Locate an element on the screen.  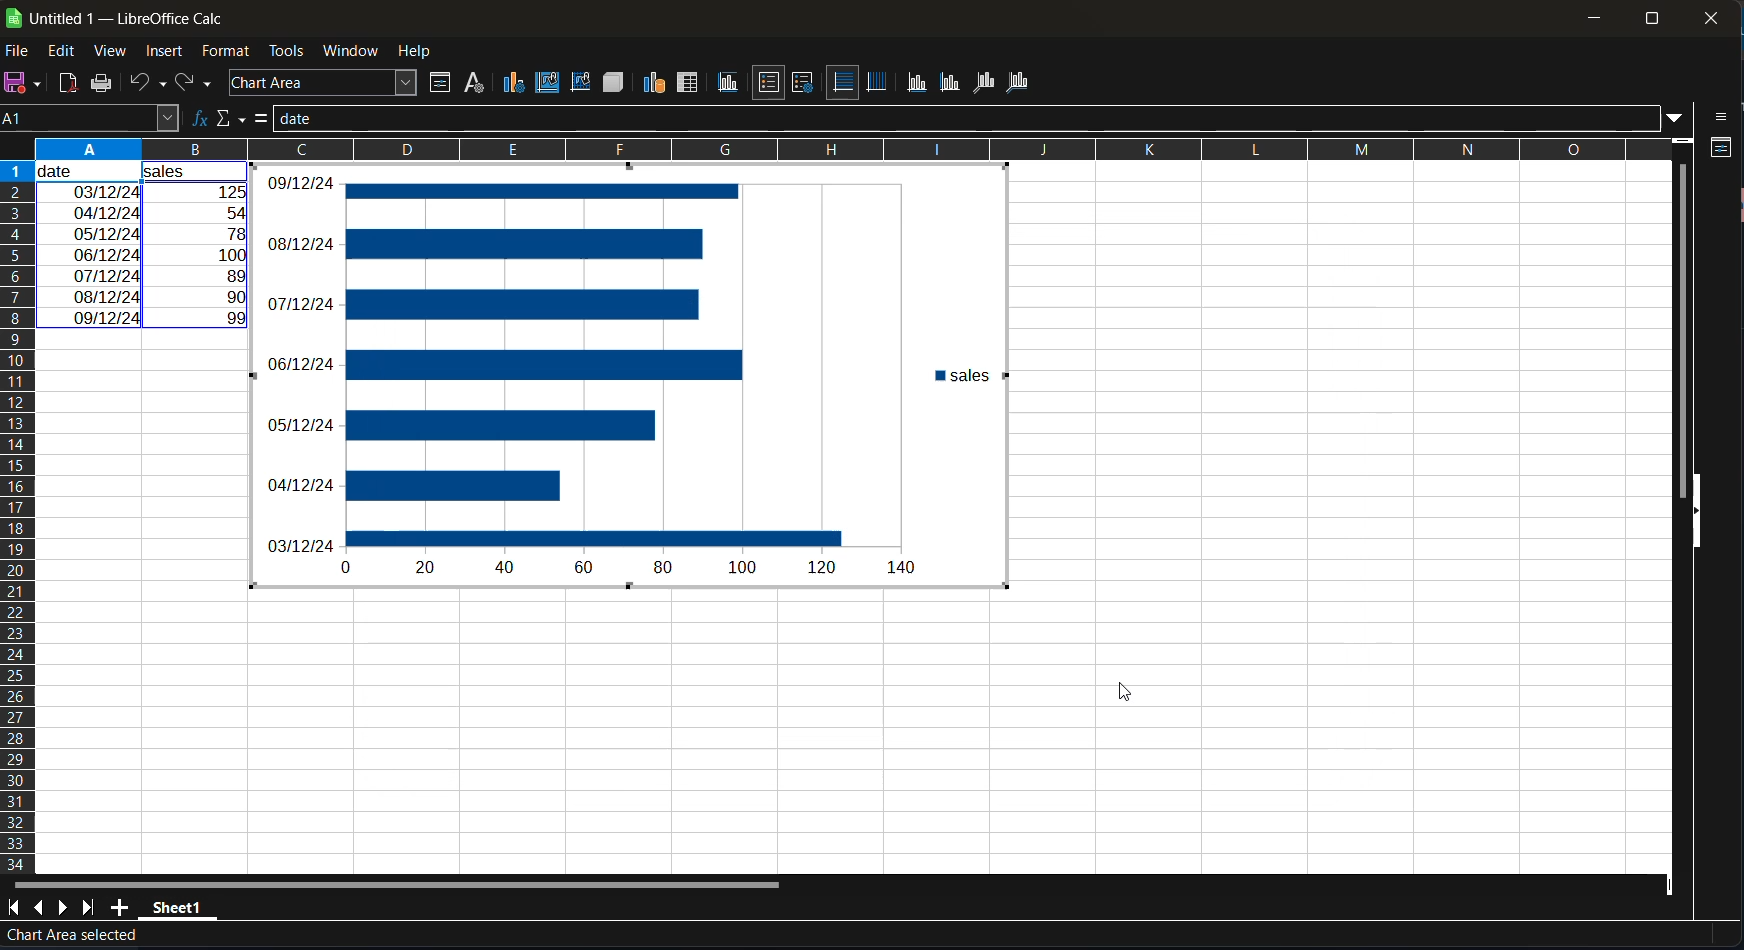
columns is located at coordinates (19, 513).